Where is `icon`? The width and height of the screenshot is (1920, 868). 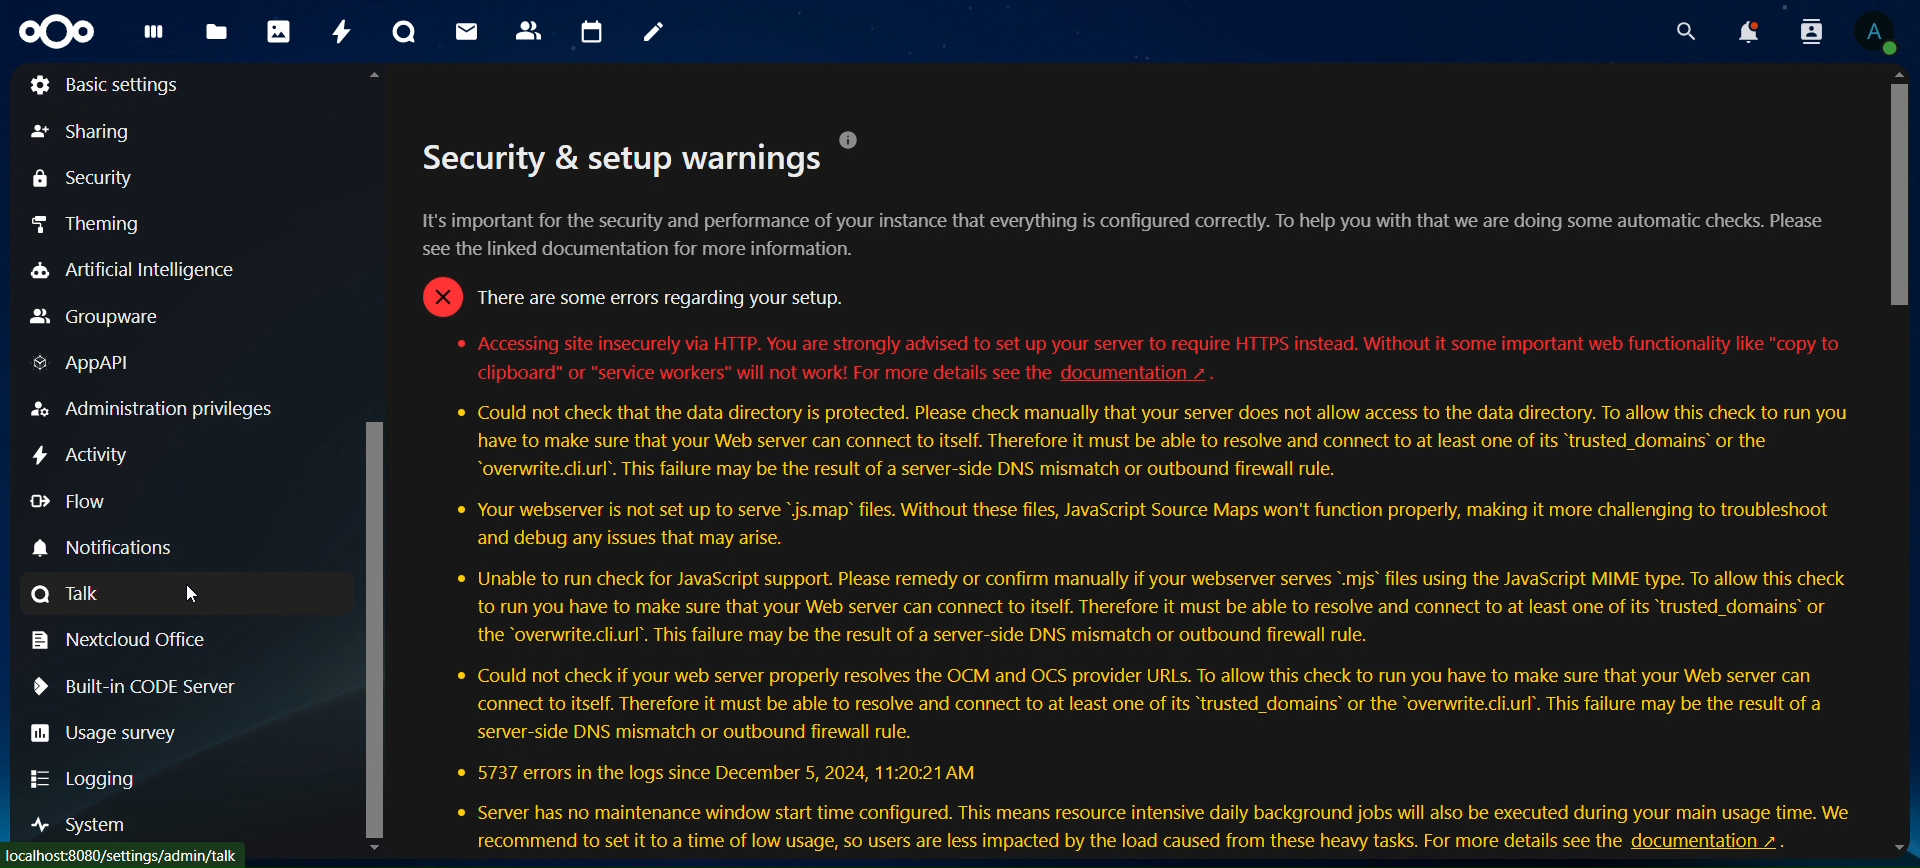 icon is located at coordinates (60, 37).